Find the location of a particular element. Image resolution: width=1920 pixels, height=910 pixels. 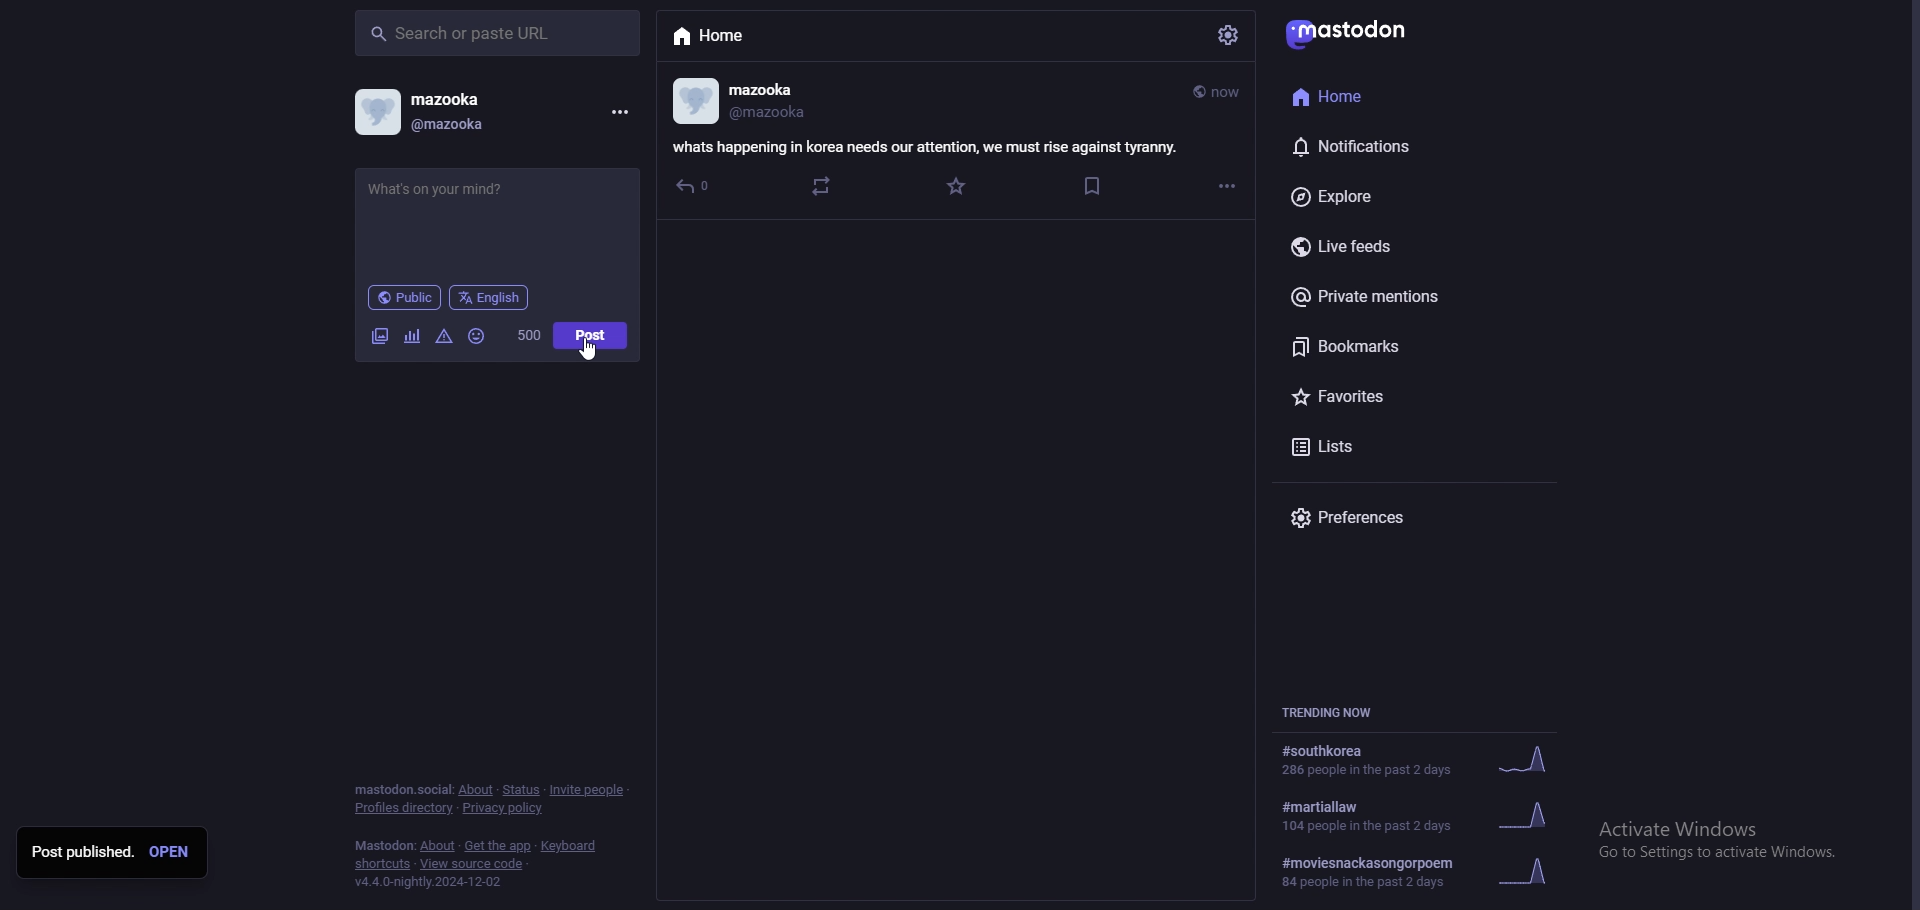

trend is located at coordinates (1425, 874).